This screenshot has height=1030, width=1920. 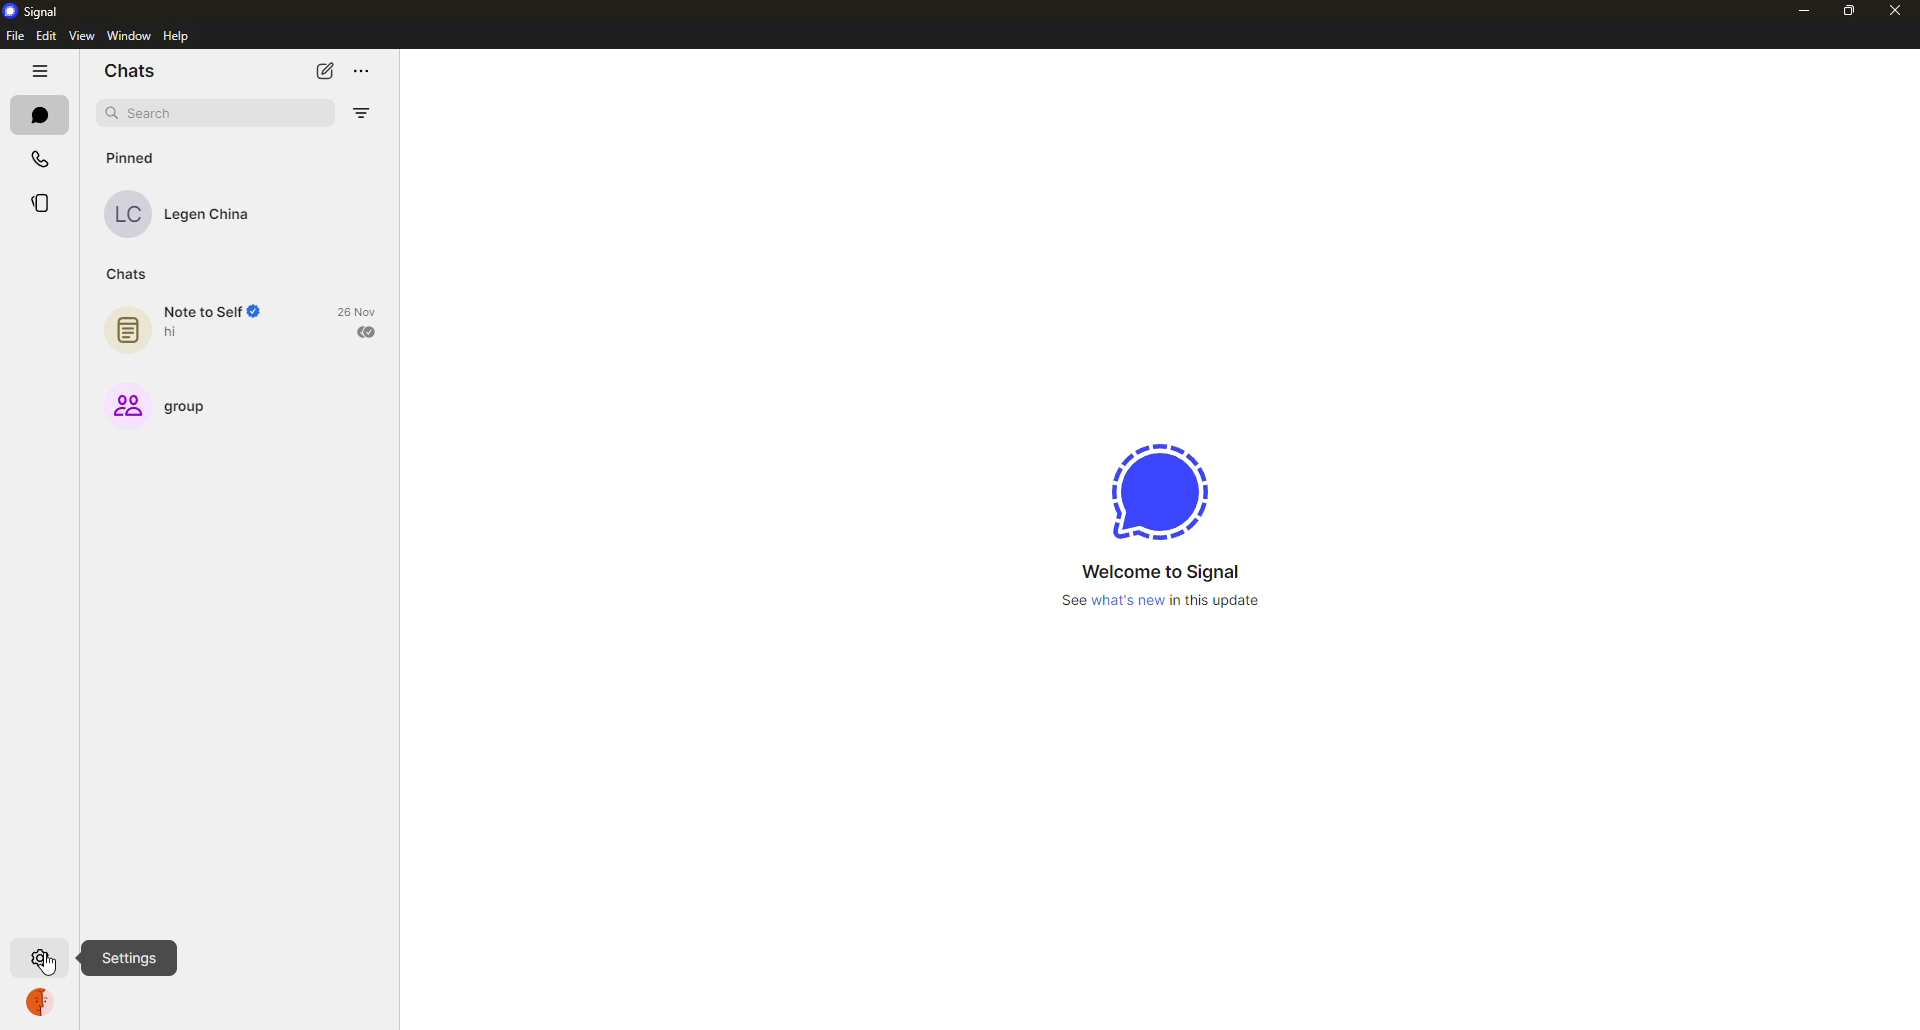 What do you see at coordinates (152, 113) in the screenshot?
I see `search` at bounding box center [152, 113].